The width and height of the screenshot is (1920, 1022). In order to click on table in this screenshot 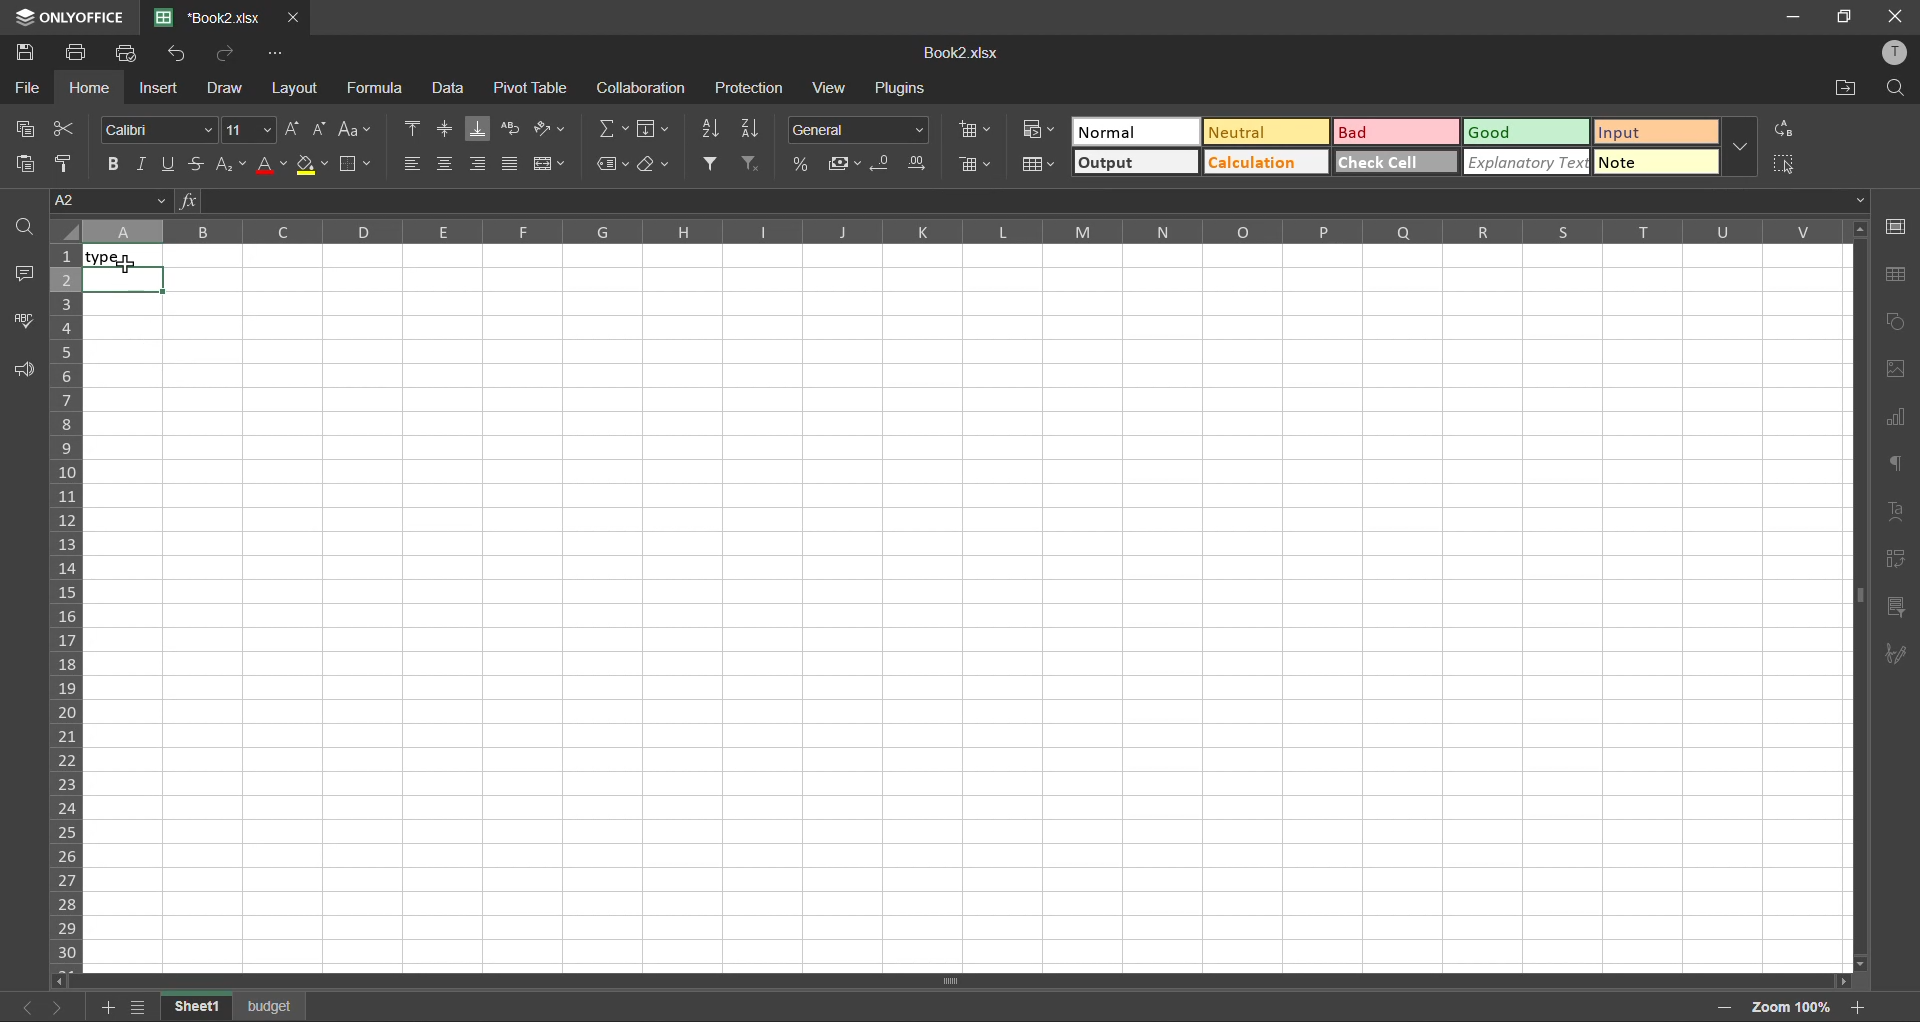, I will do `click(1901, 274)`.